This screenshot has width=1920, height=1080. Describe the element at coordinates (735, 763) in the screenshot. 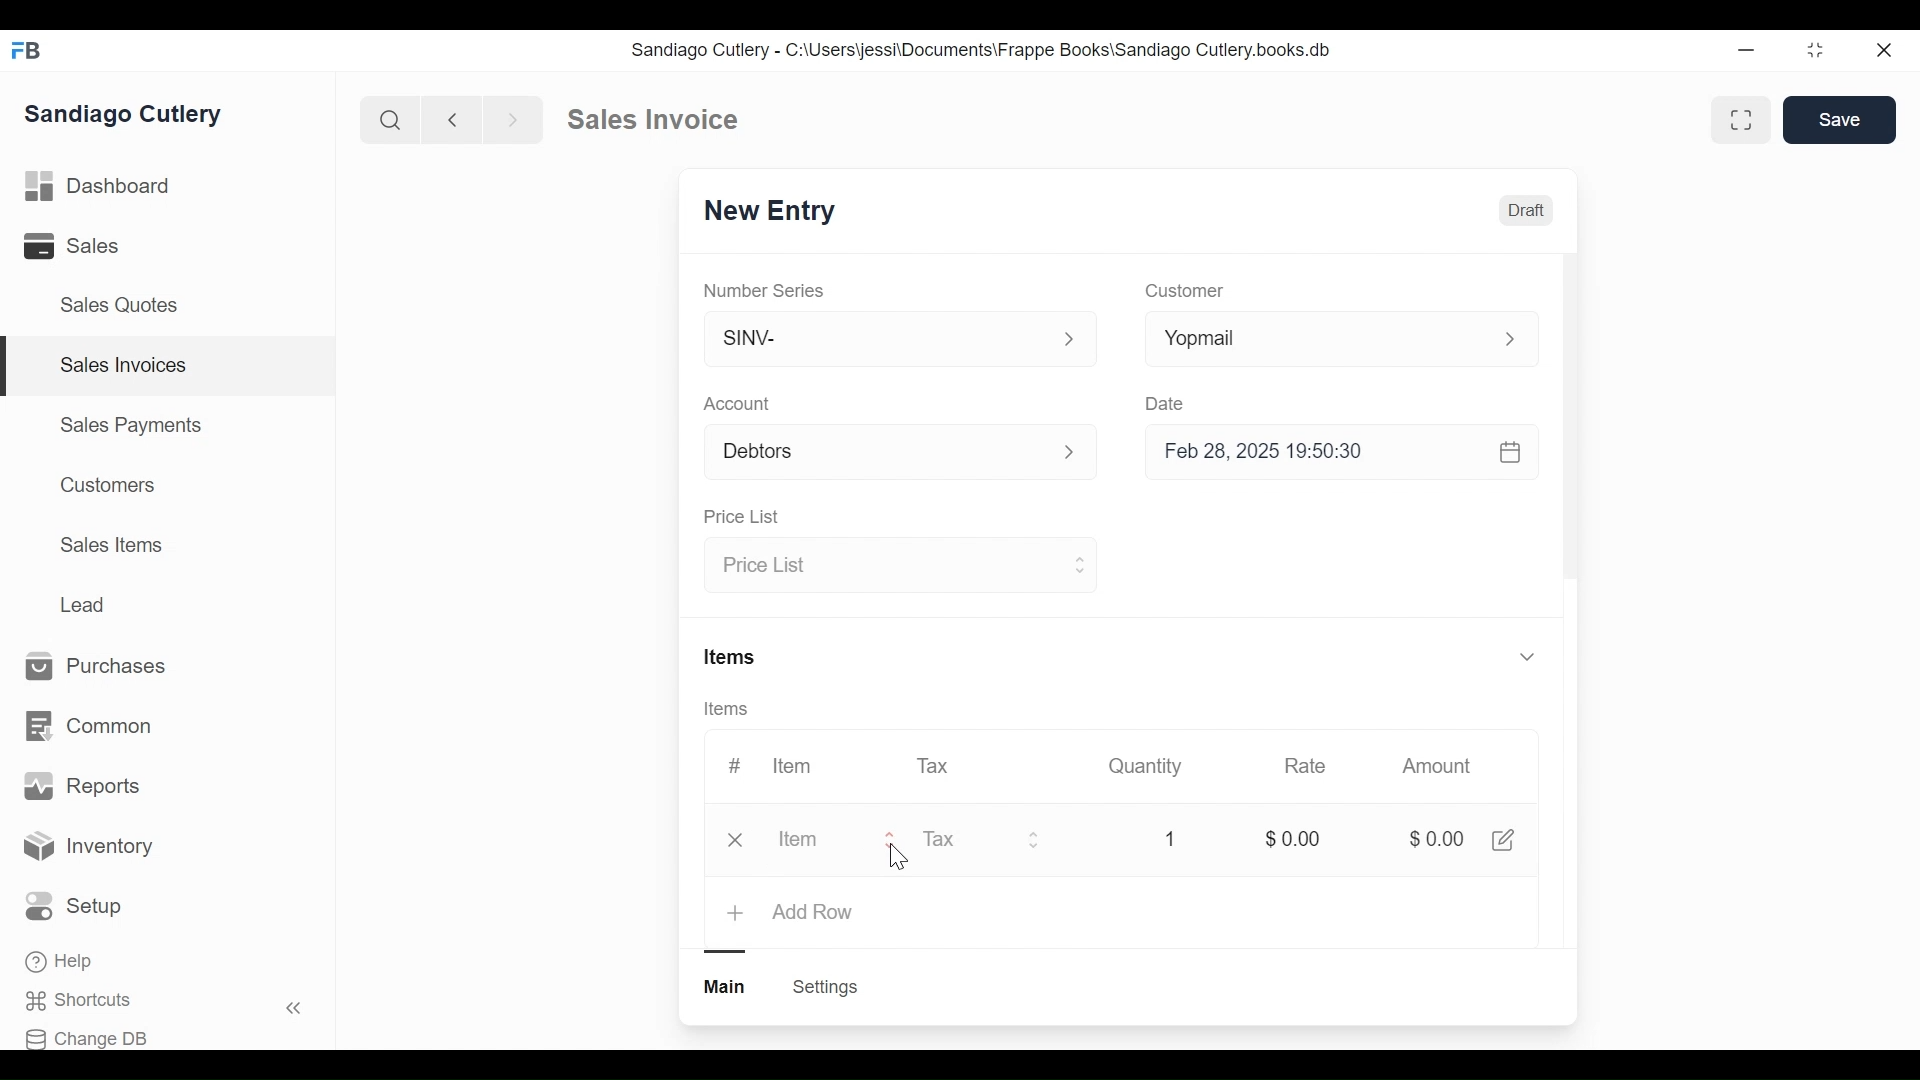

I see `#` at that location.